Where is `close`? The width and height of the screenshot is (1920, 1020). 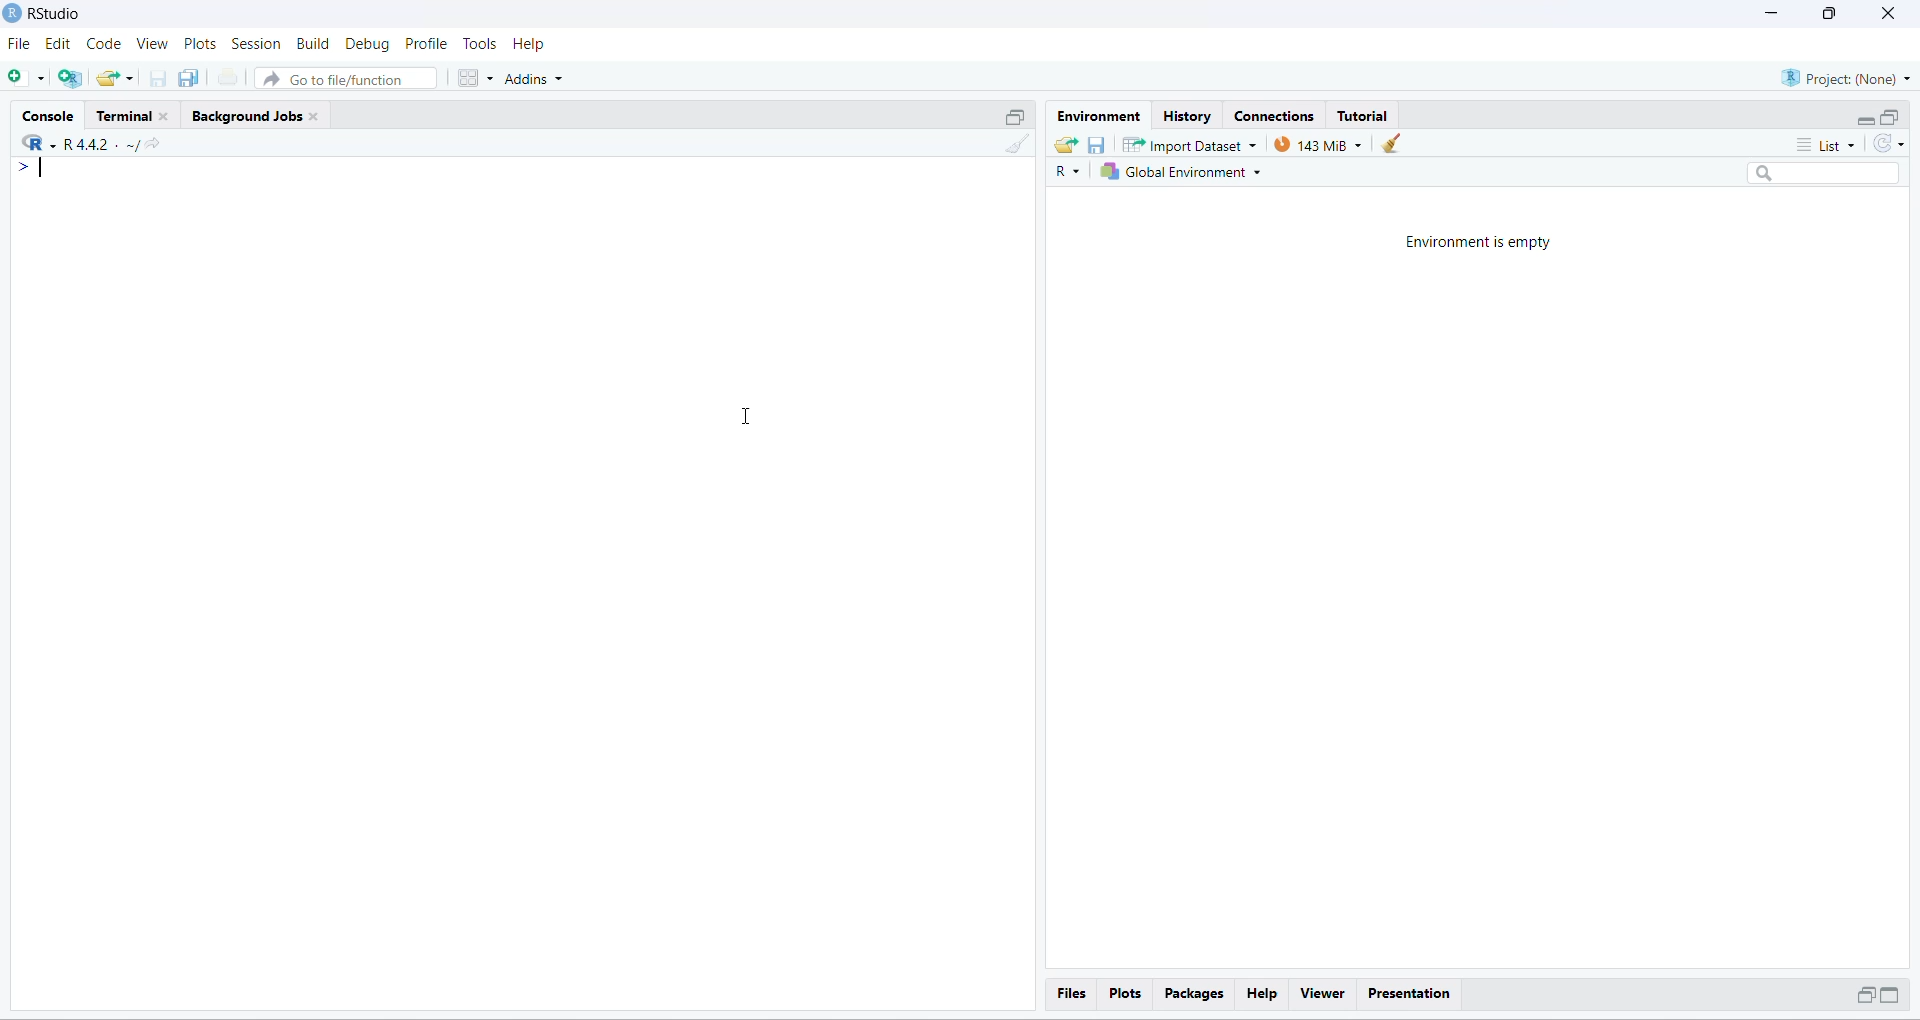
close is located at coordinates (314, 117).